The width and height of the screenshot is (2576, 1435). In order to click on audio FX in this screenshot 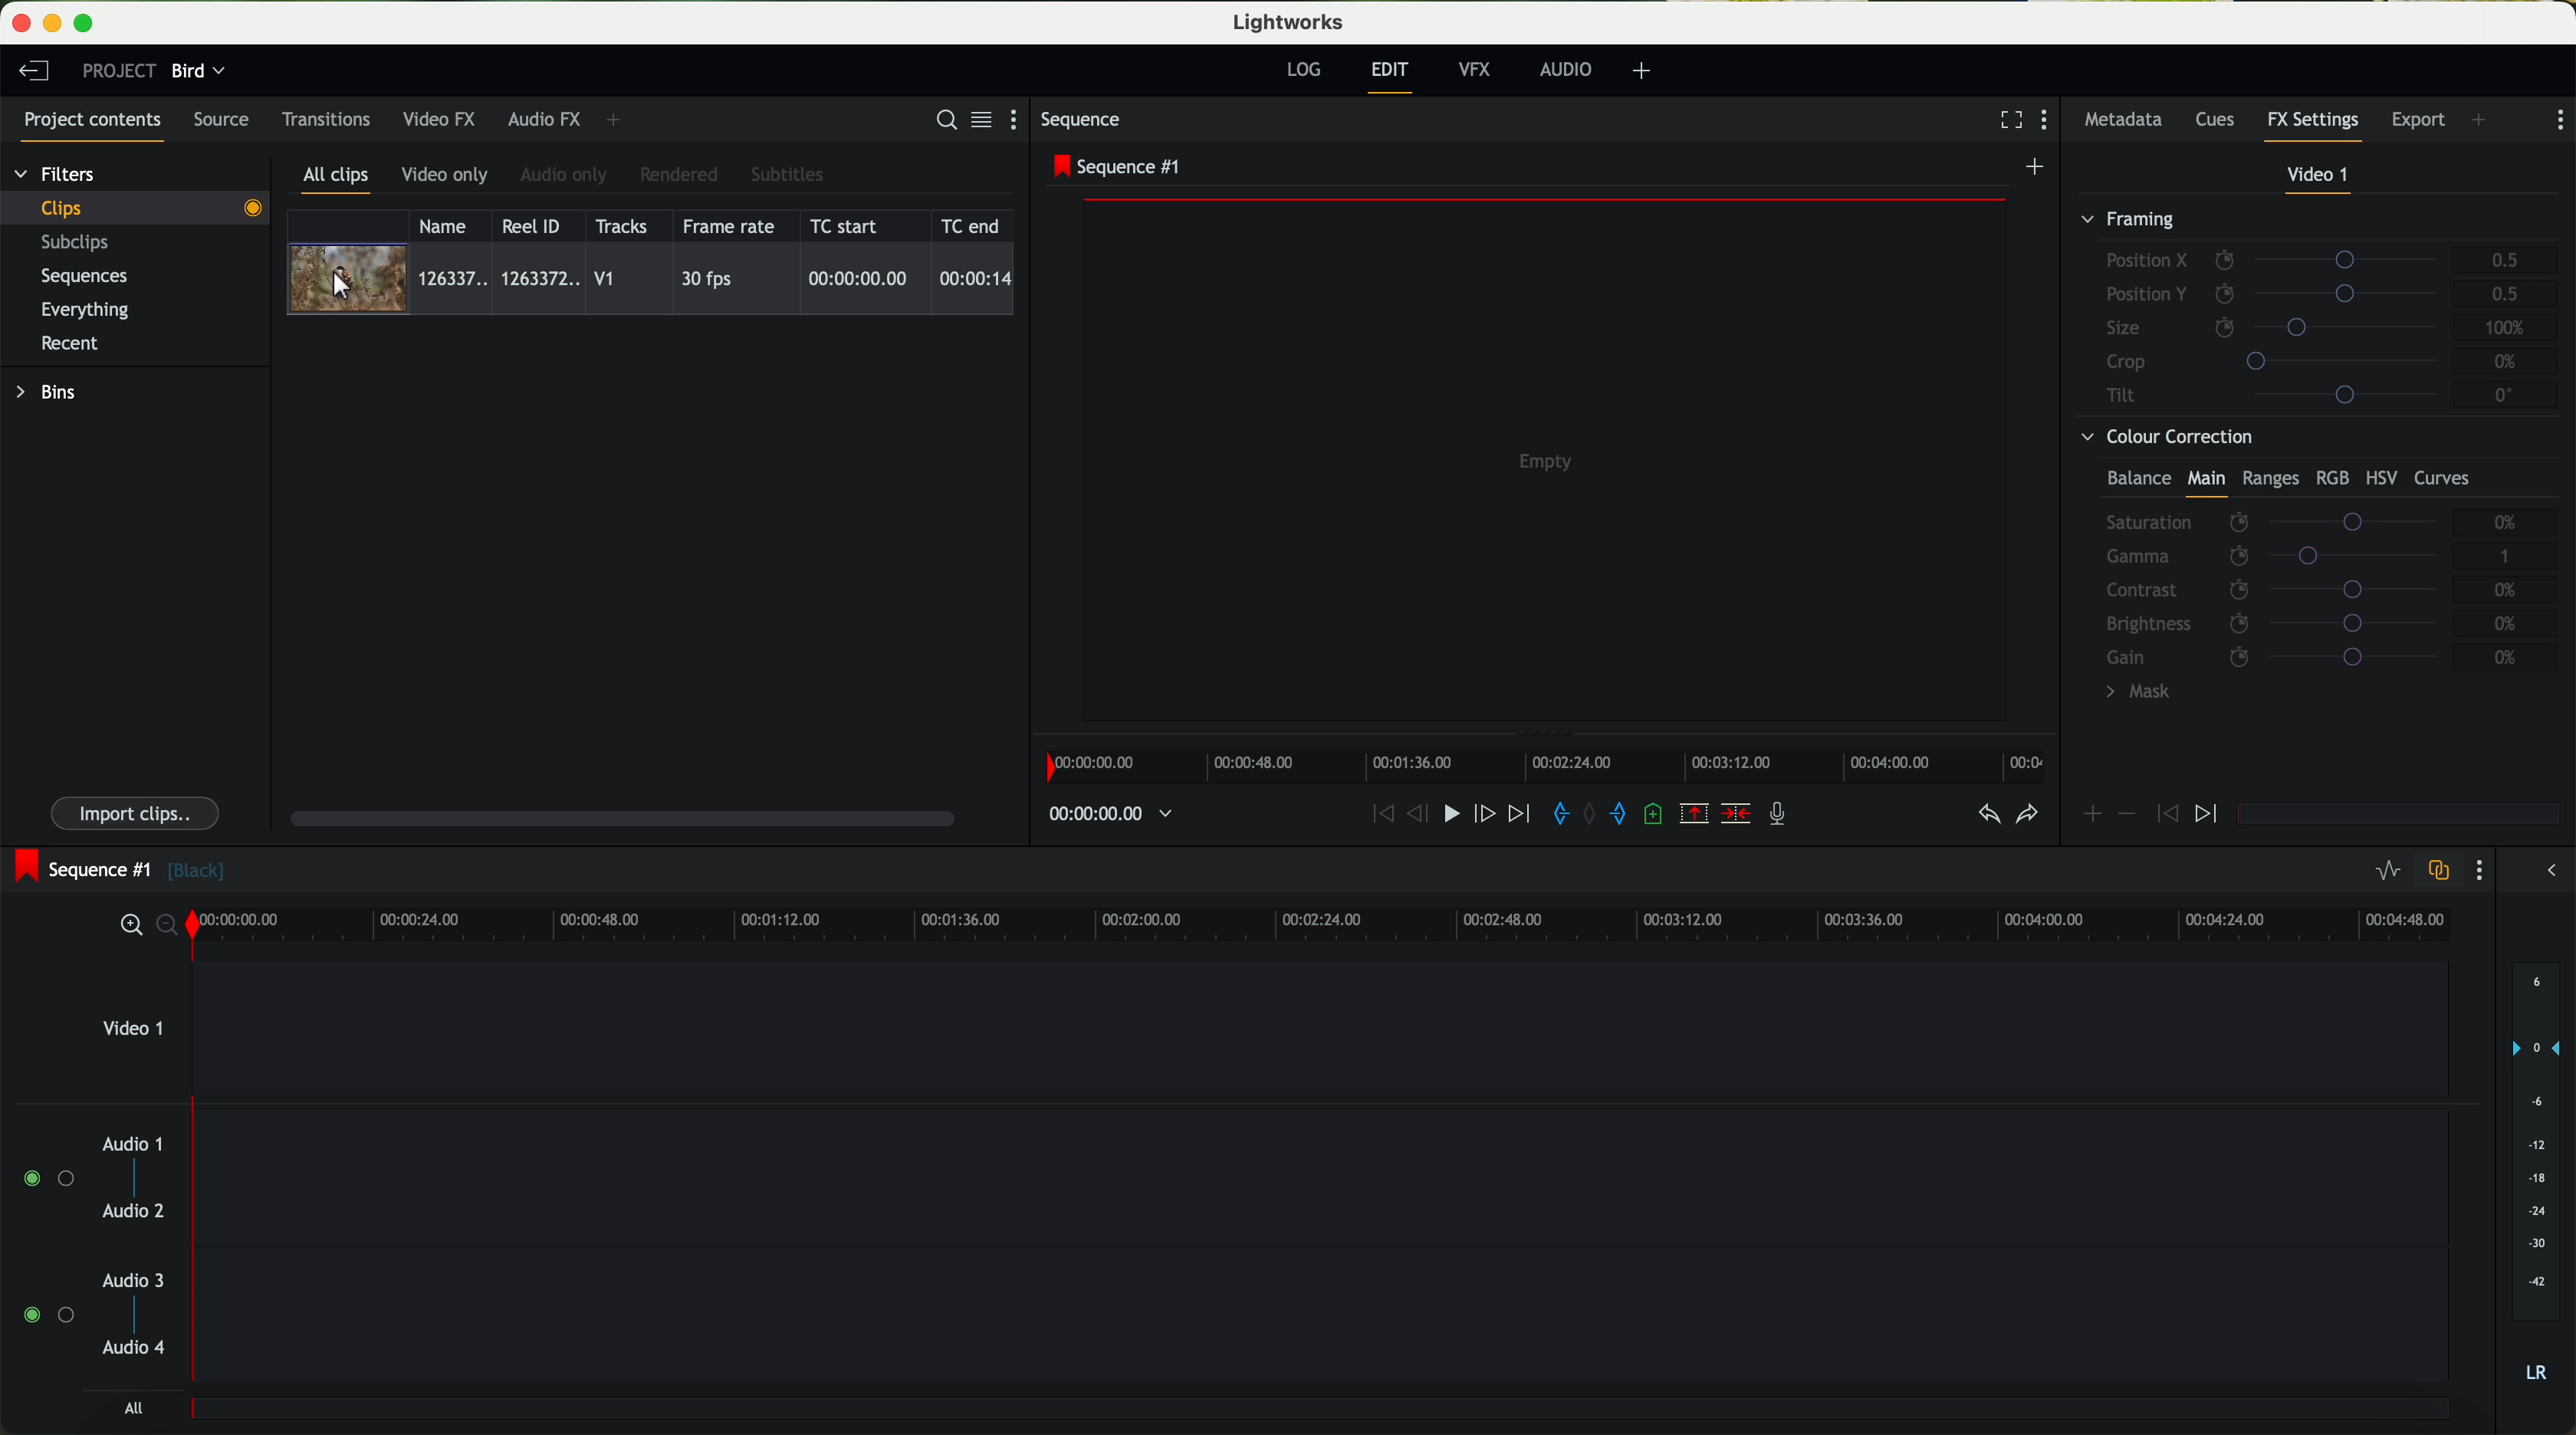, I will do `click(545, 118)`.